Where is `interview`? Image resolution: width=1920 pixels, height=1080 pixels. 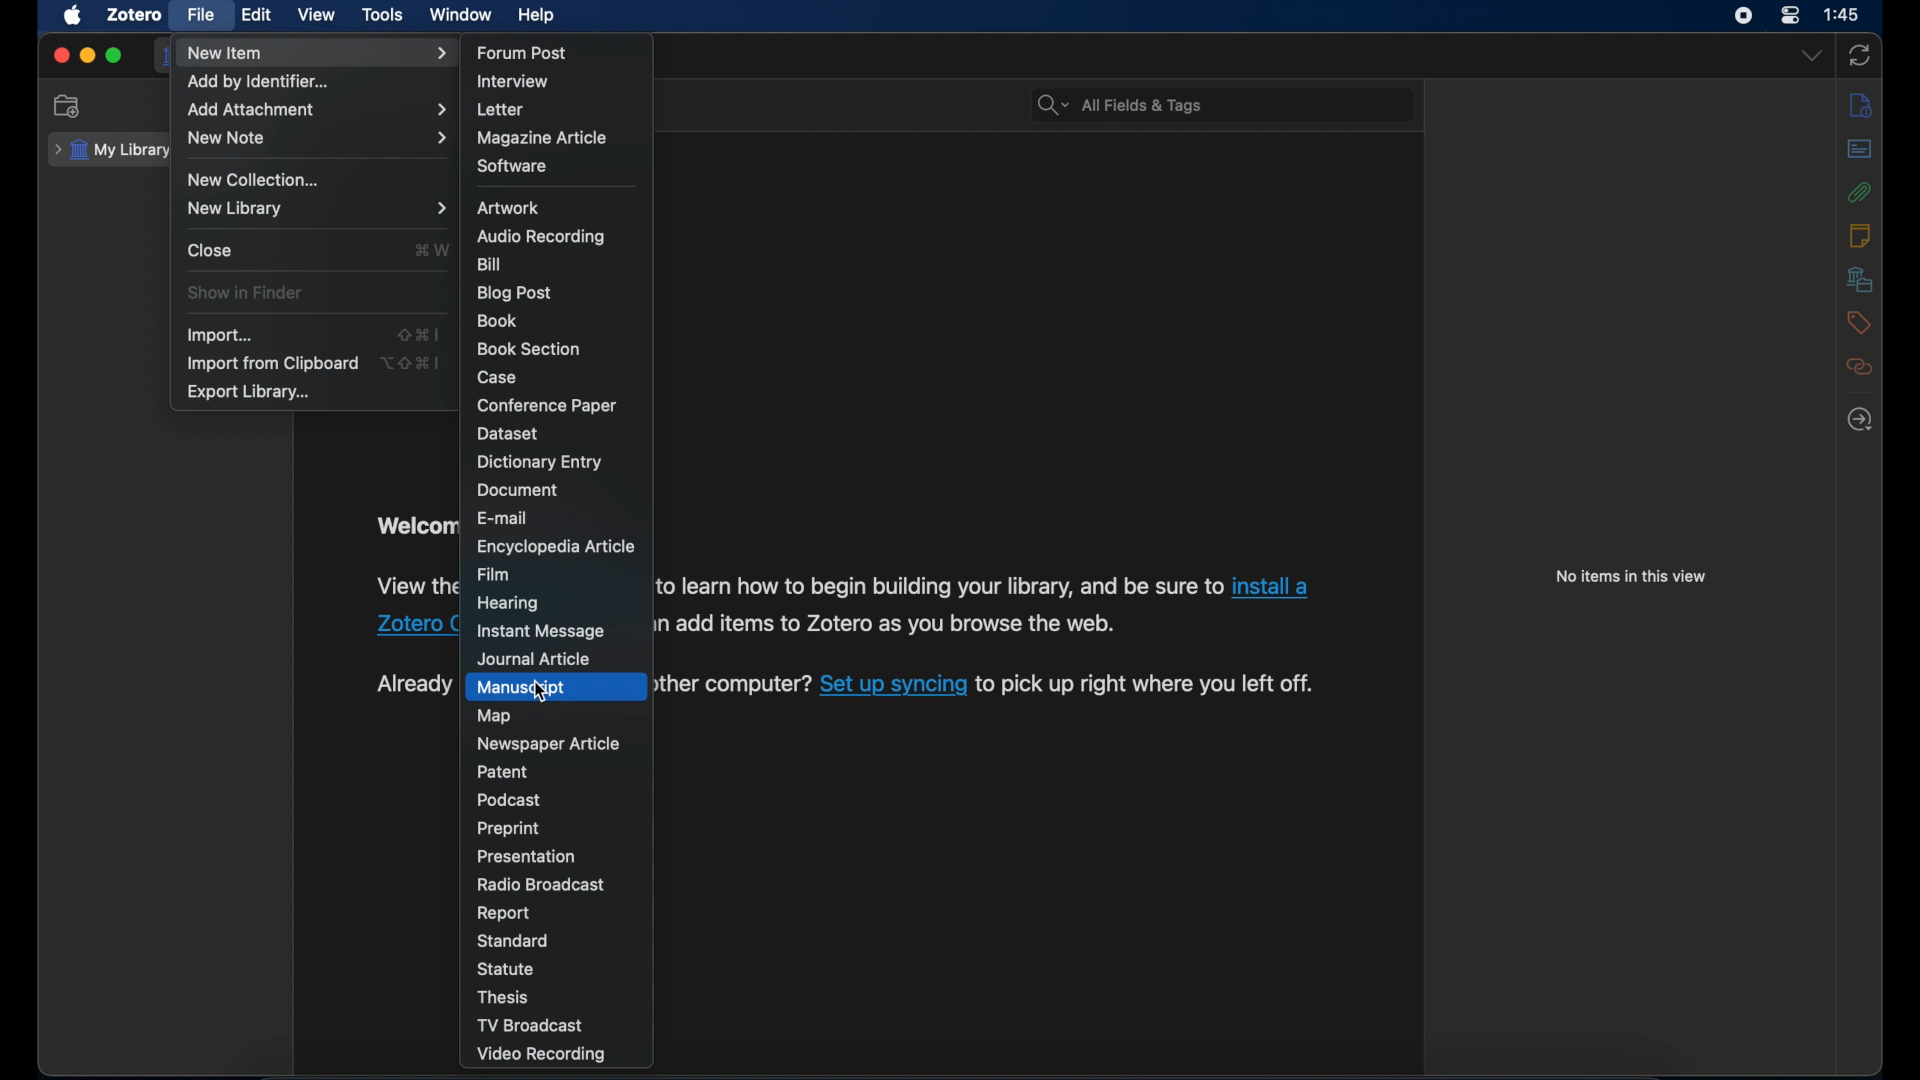
interview is located at coordinates (514, 82).